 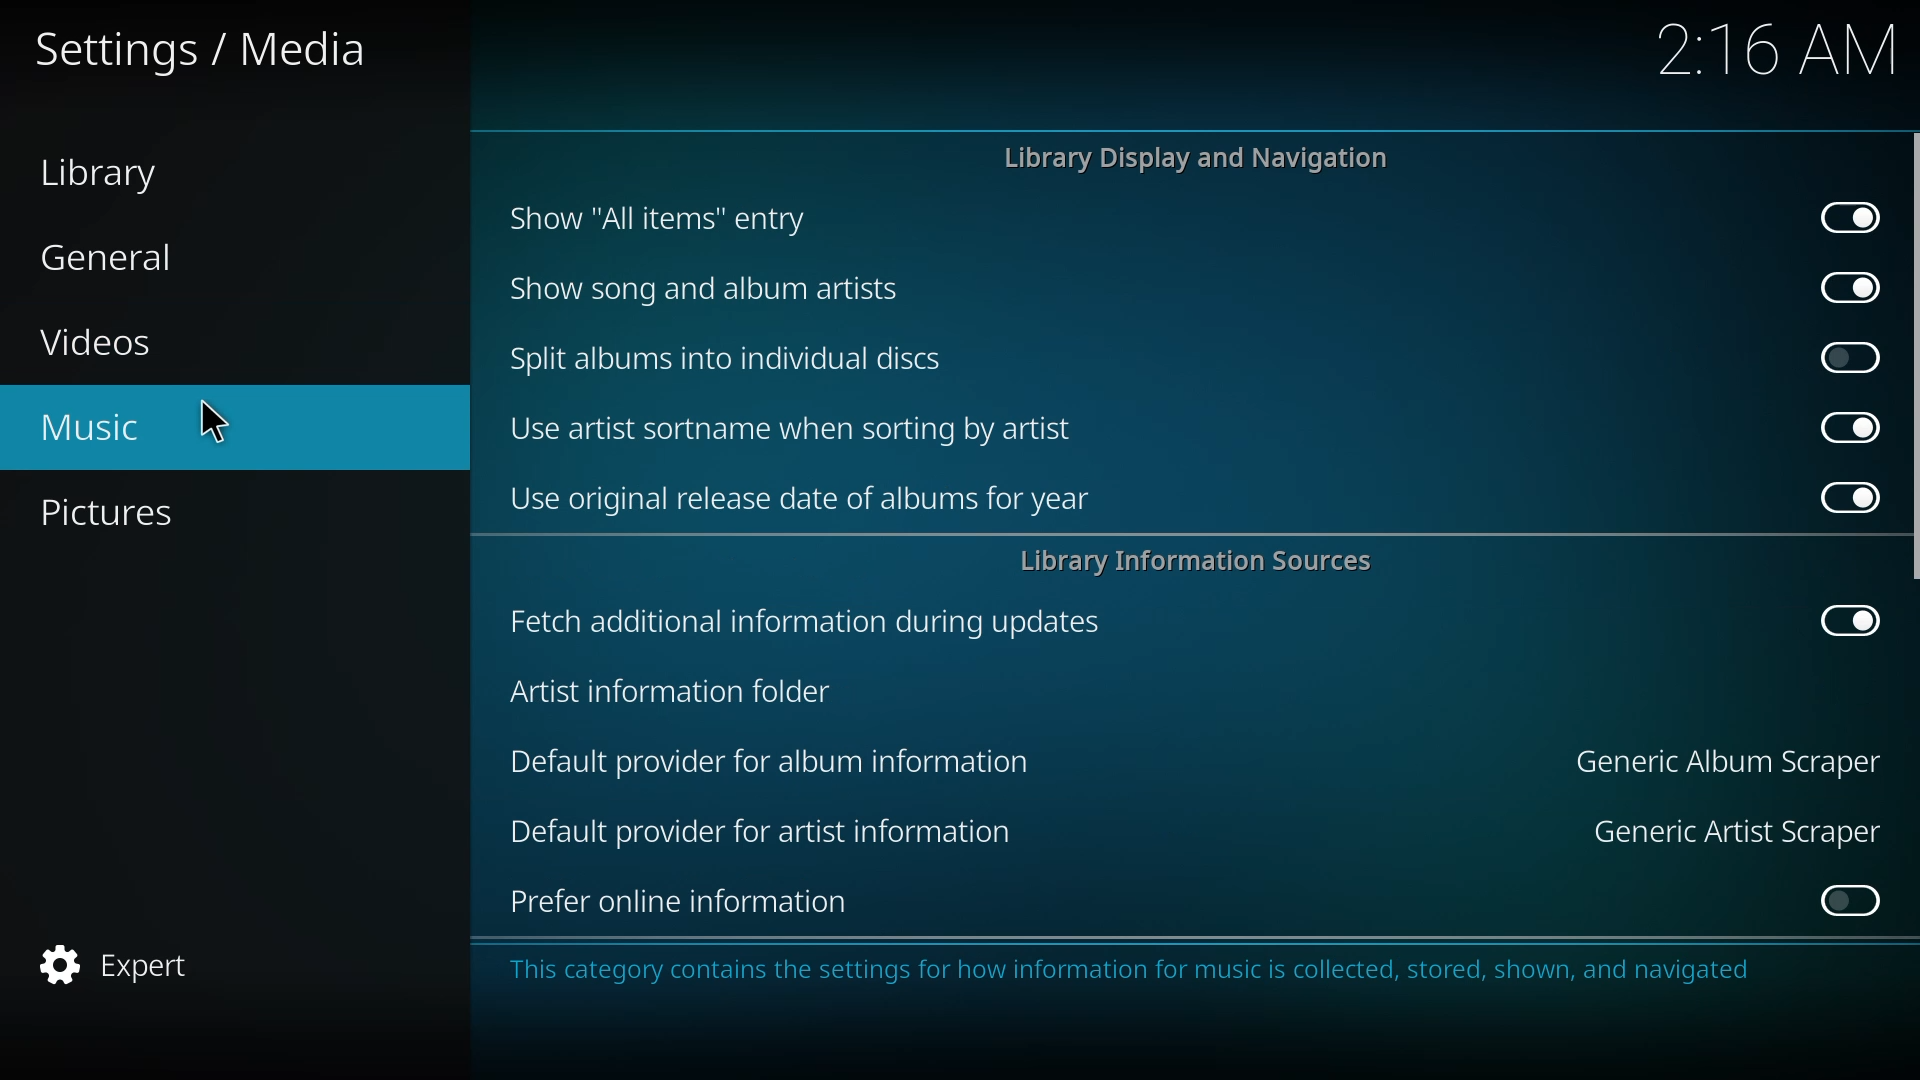 What do you see at coordinates (1143, 971) in the screenshot?
I see `info` at bounding box center [1143, 971].